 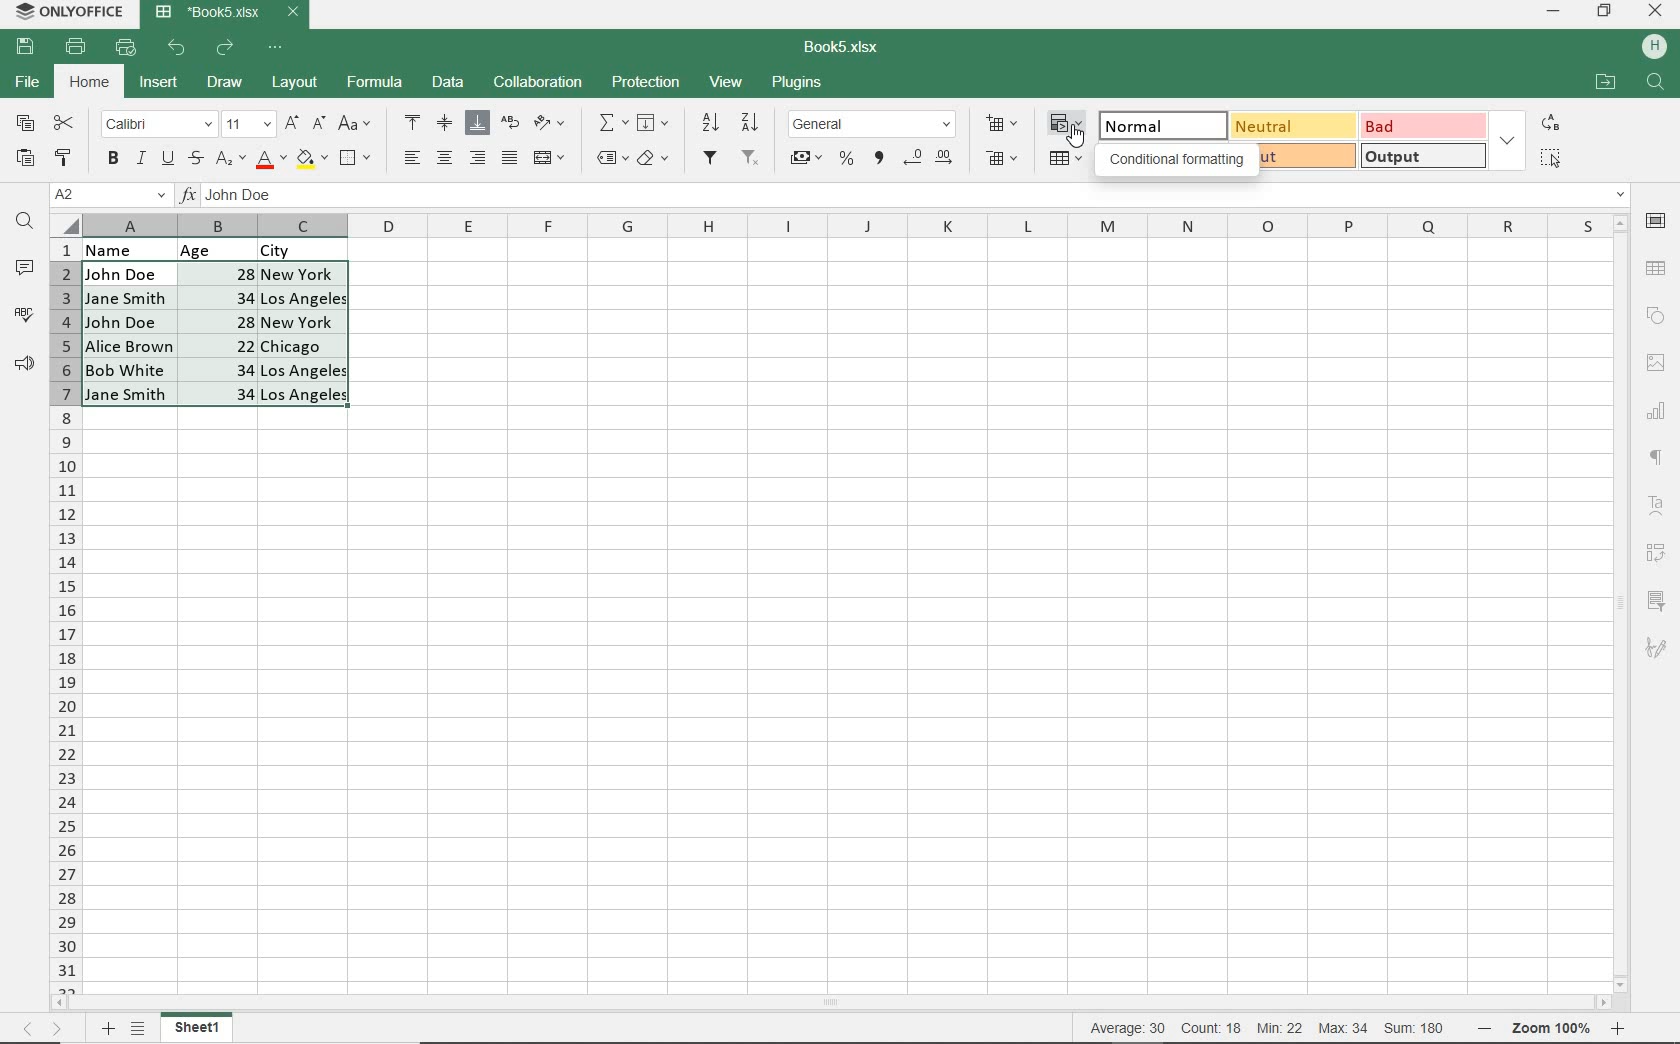 What do you see at coordinates (112, 160) in the screenshot?
I see `BOLD` at bounding box center [112, 160].